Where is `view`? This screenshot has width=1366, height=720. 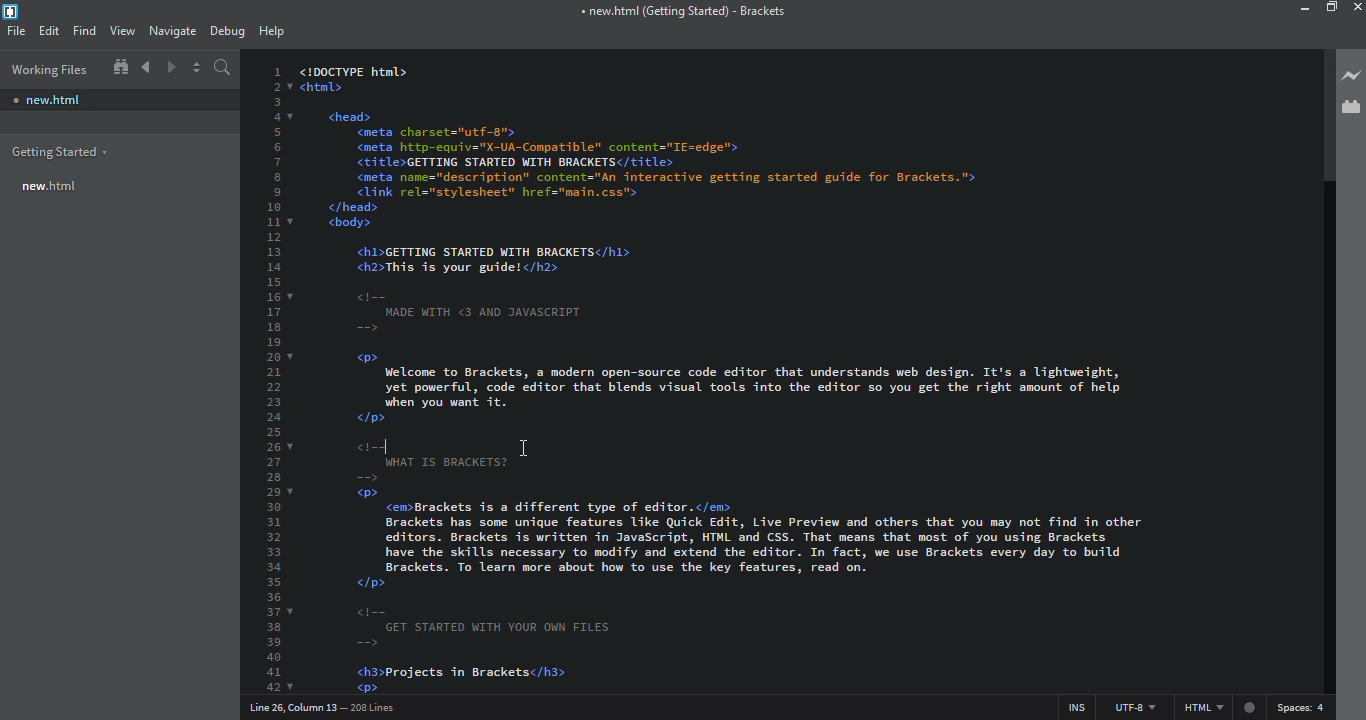 view is located at coordinates (122, 31).